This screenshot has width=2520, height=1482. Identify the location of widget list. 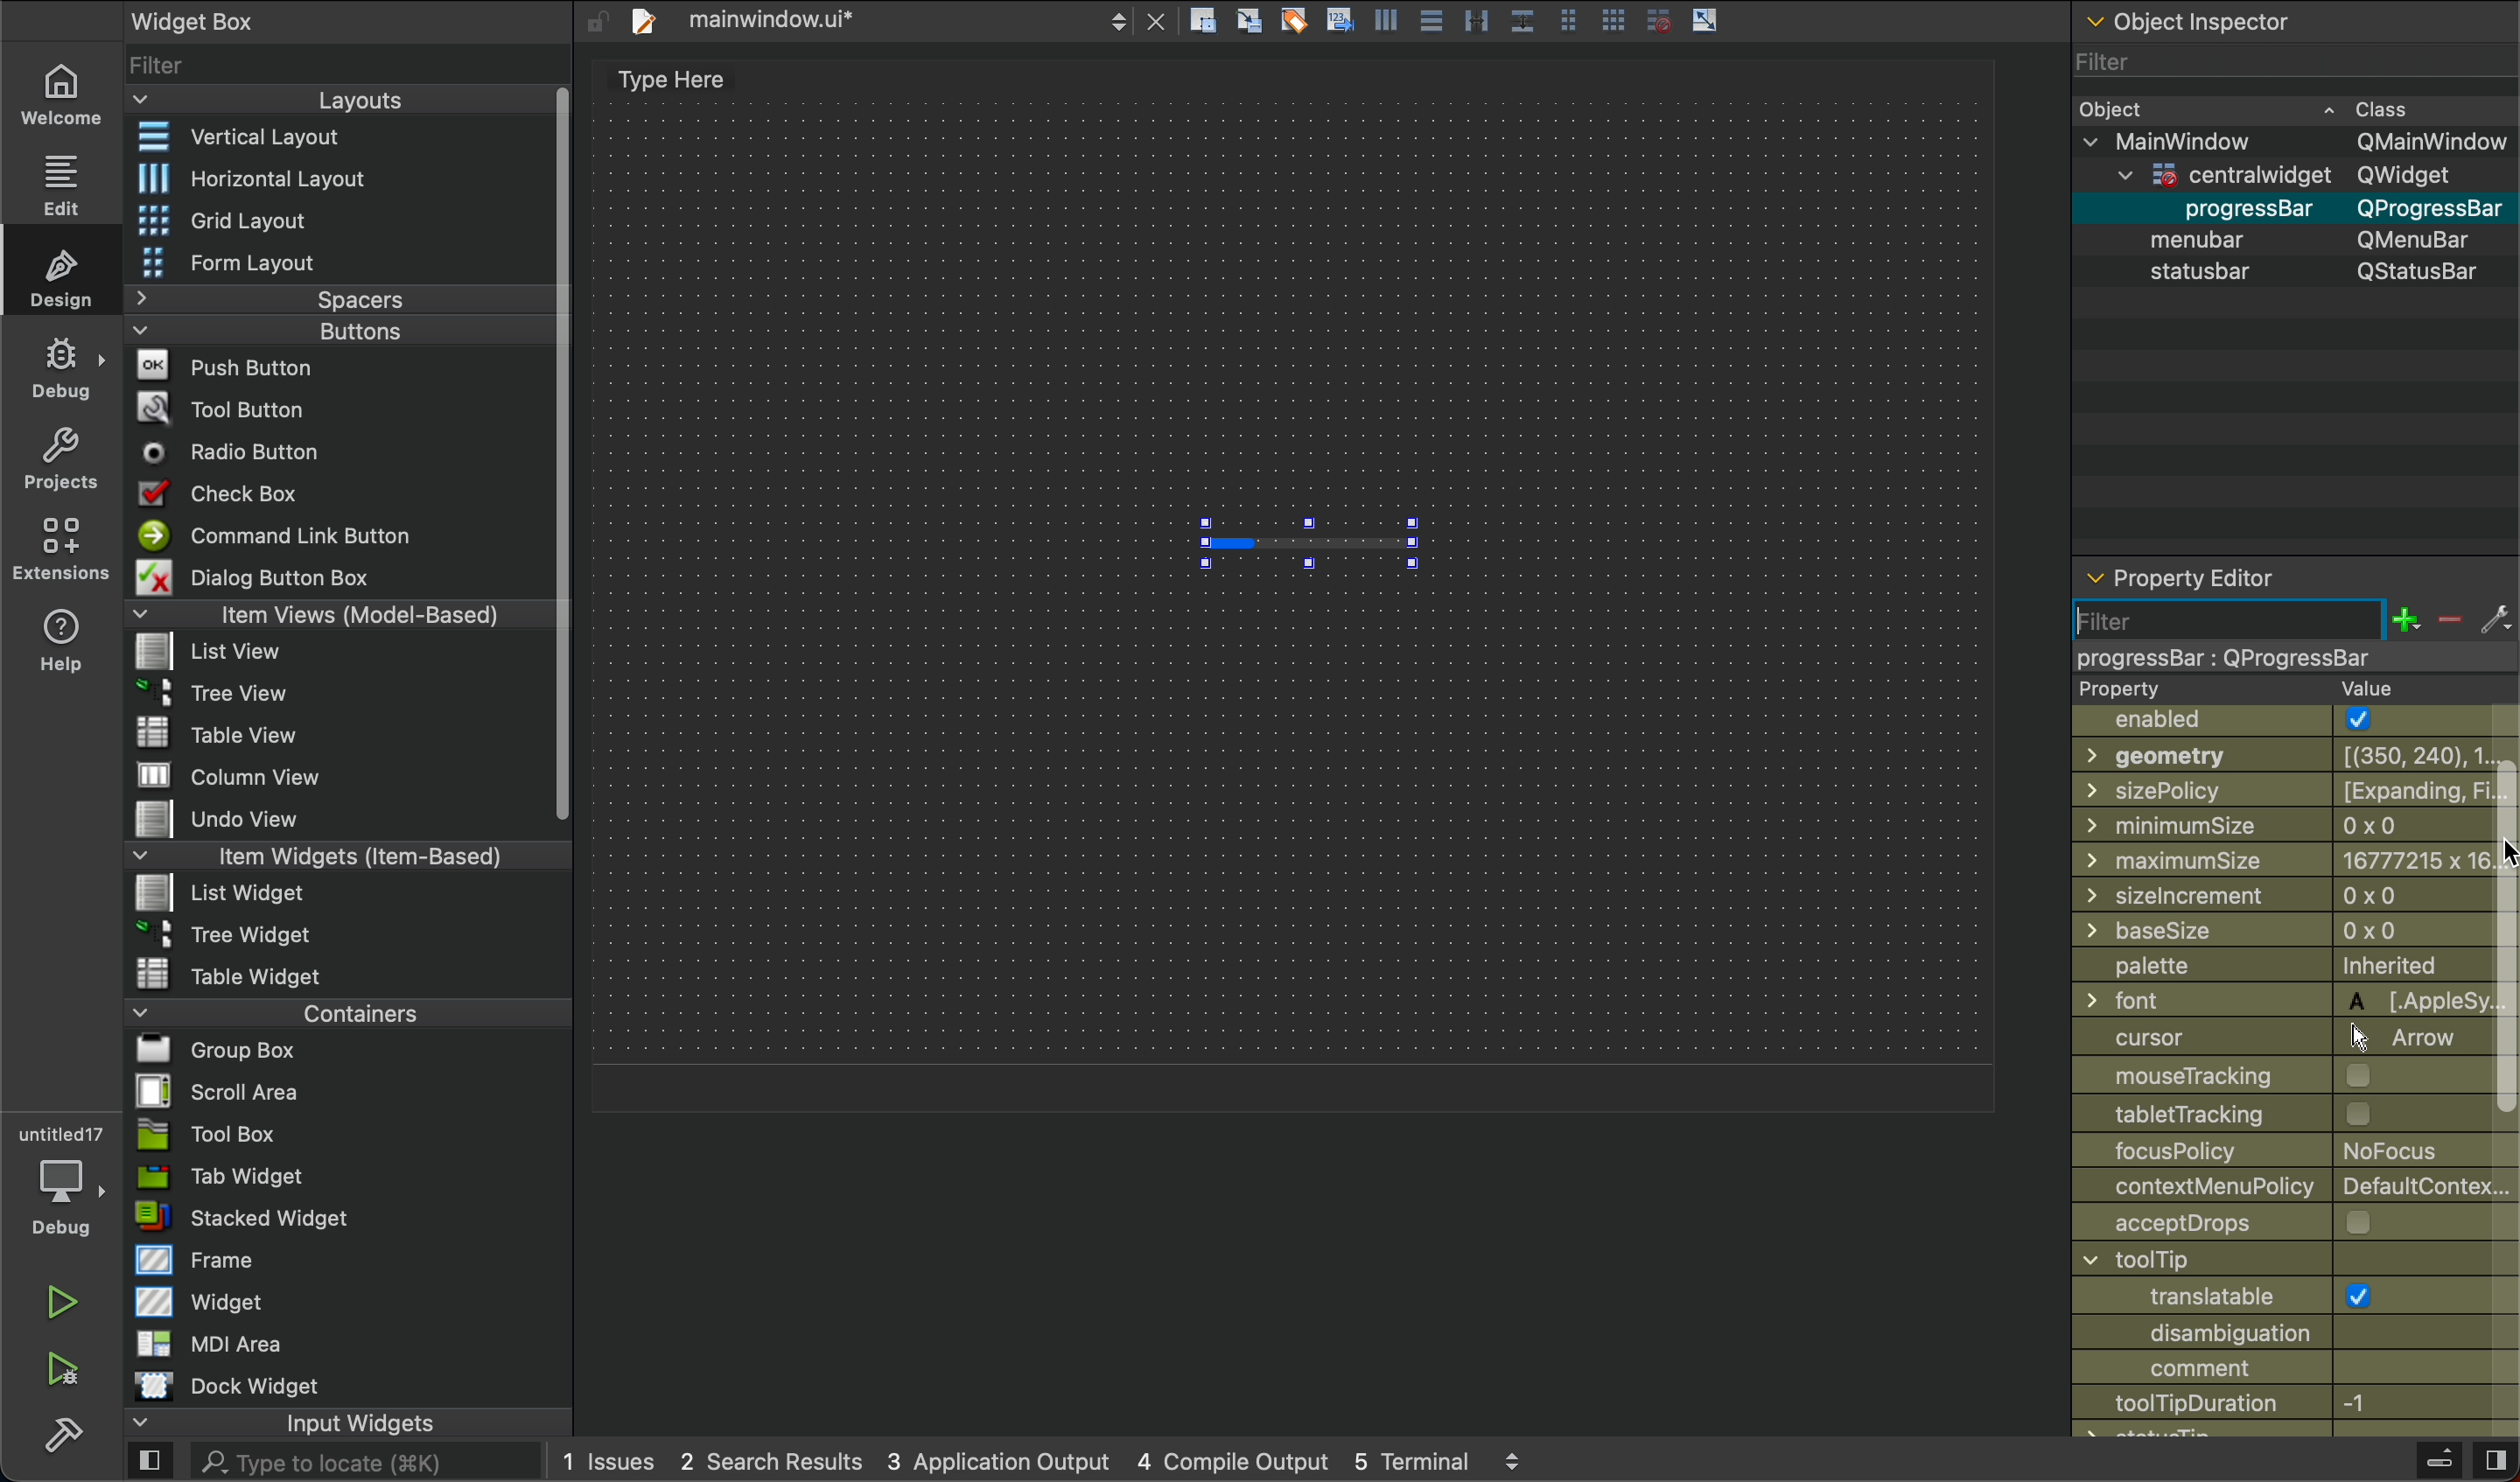
(336, 62).